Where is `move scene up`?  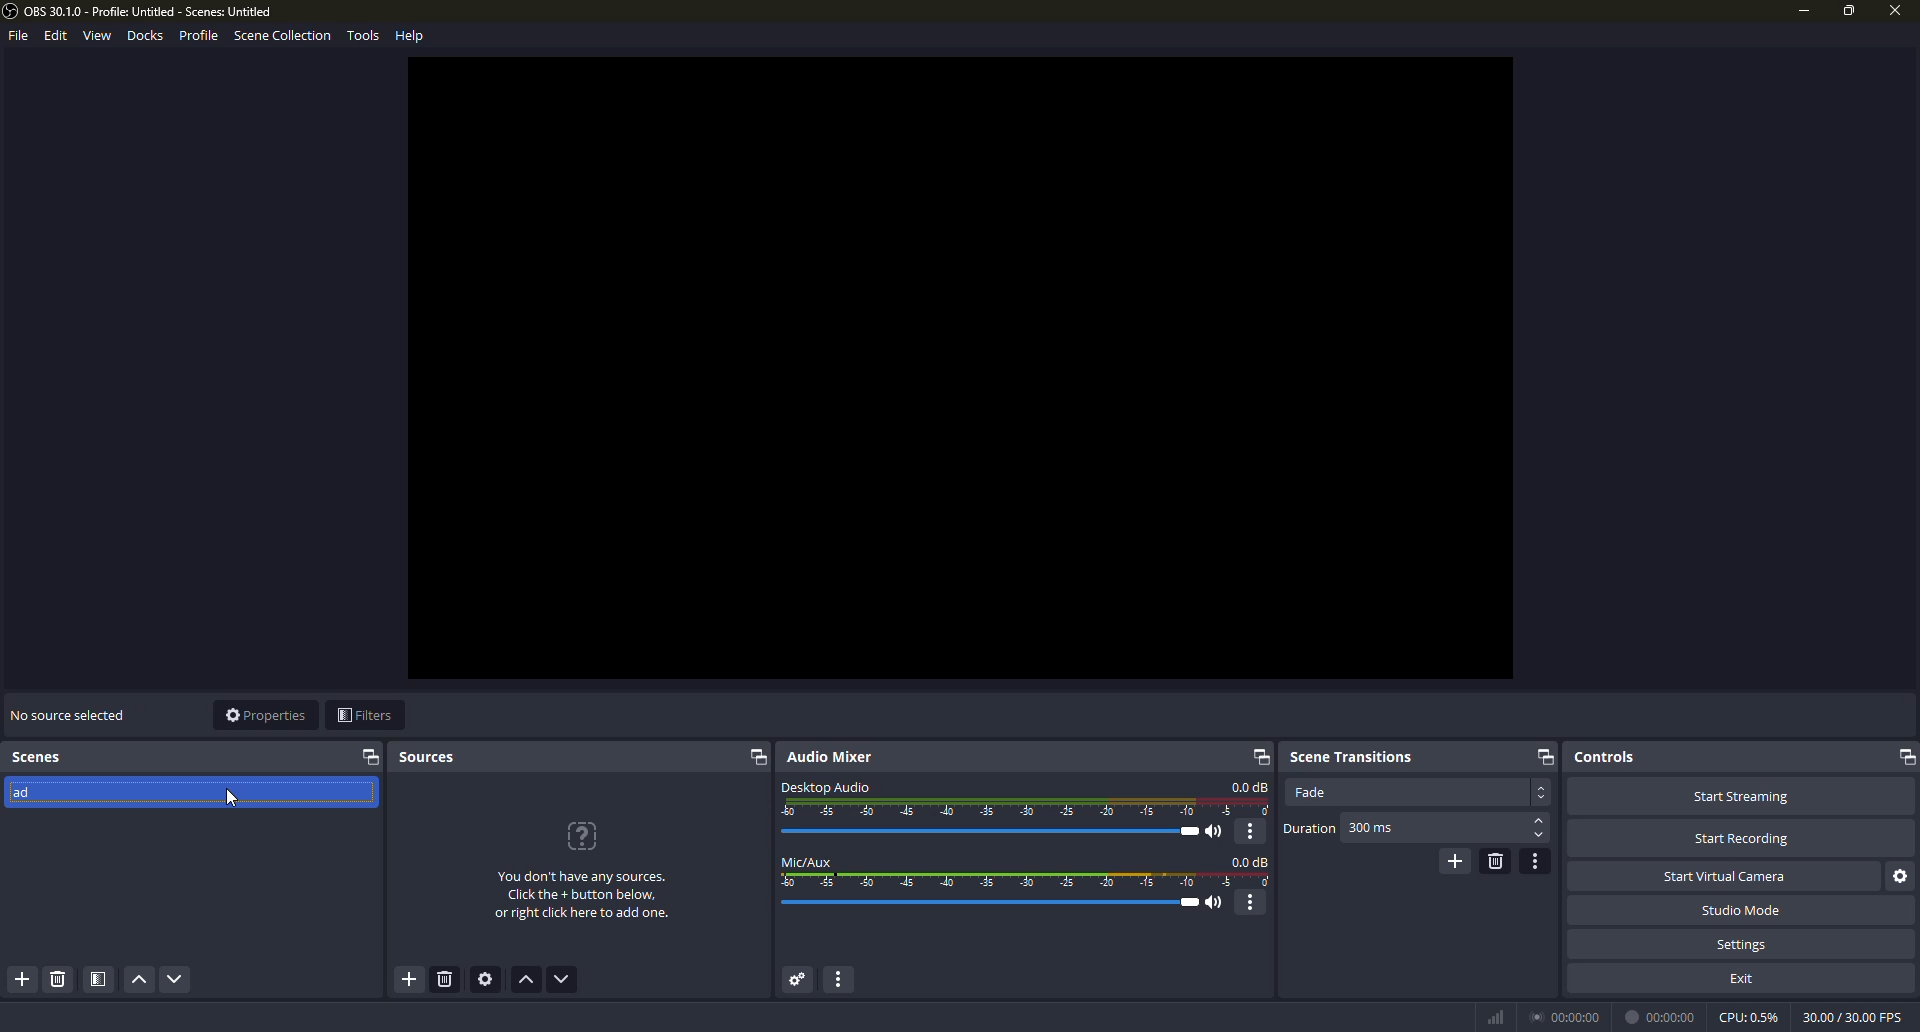 move scene up is located at coordinates (138, 981).